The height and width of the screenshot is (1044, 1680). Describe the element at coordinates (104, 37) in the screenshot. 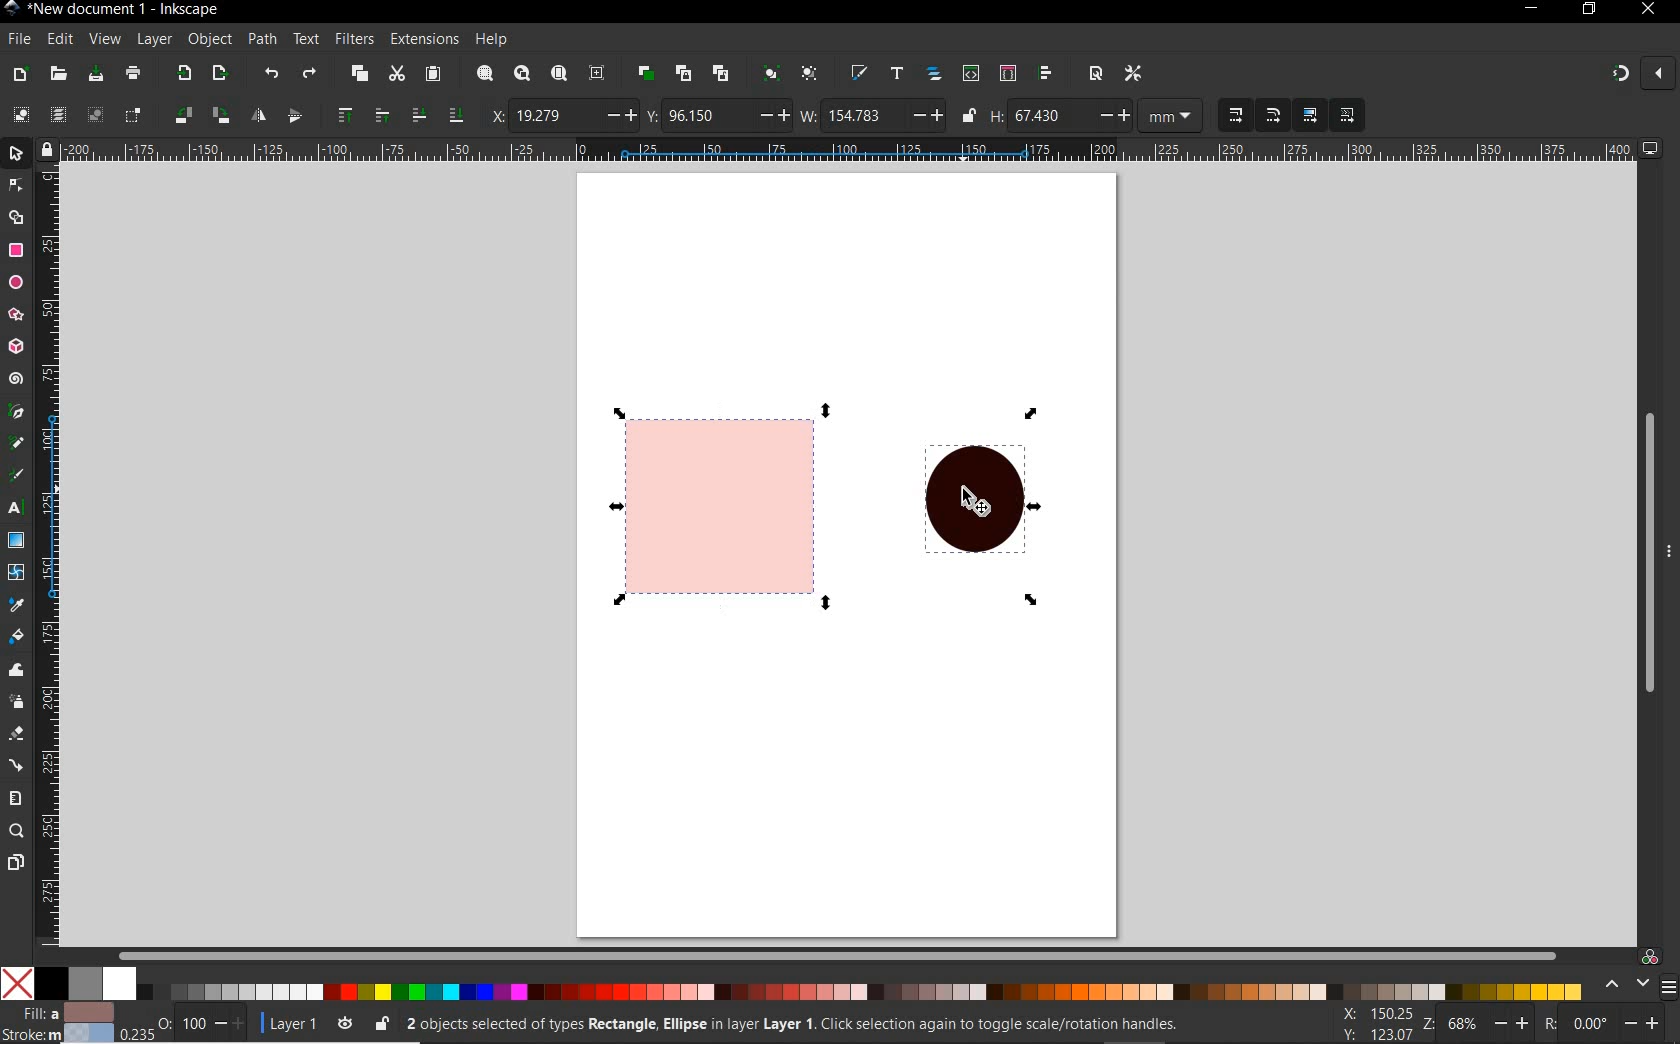

I see `view` at that location.